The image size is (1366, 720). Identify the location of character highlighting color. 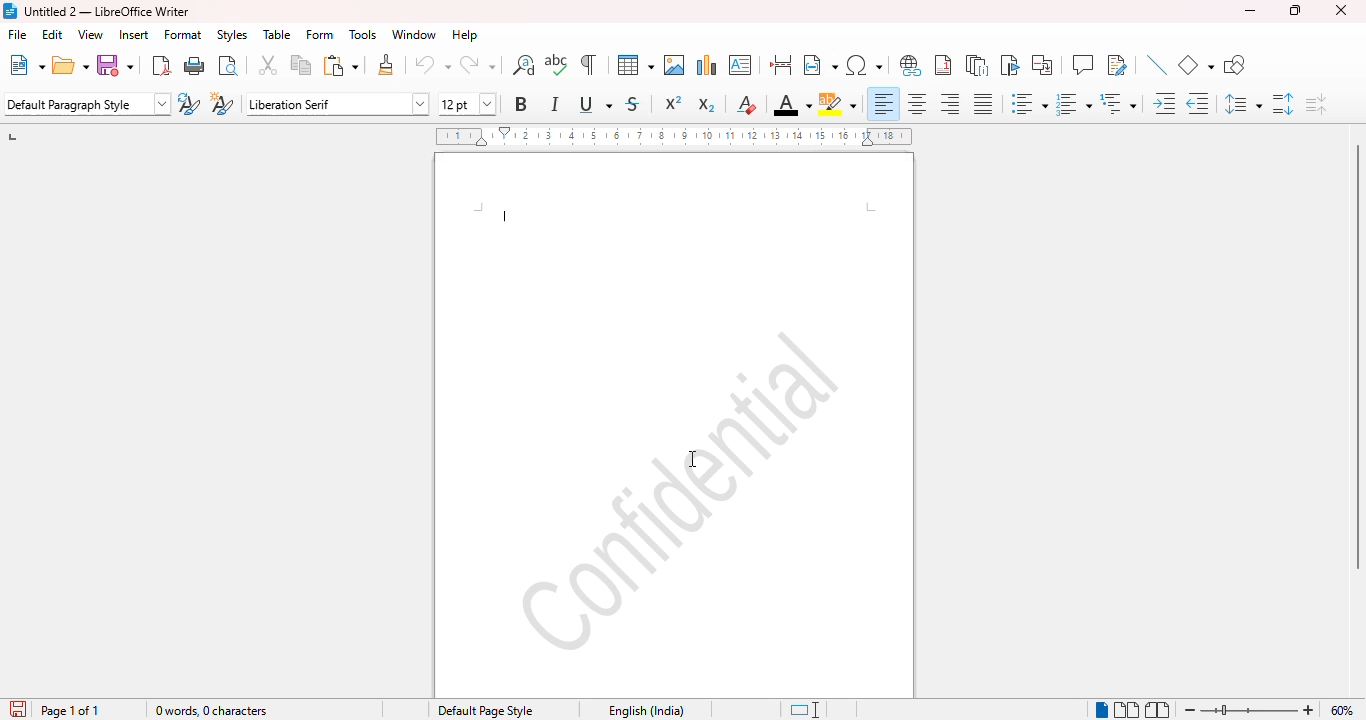
(838, 104).